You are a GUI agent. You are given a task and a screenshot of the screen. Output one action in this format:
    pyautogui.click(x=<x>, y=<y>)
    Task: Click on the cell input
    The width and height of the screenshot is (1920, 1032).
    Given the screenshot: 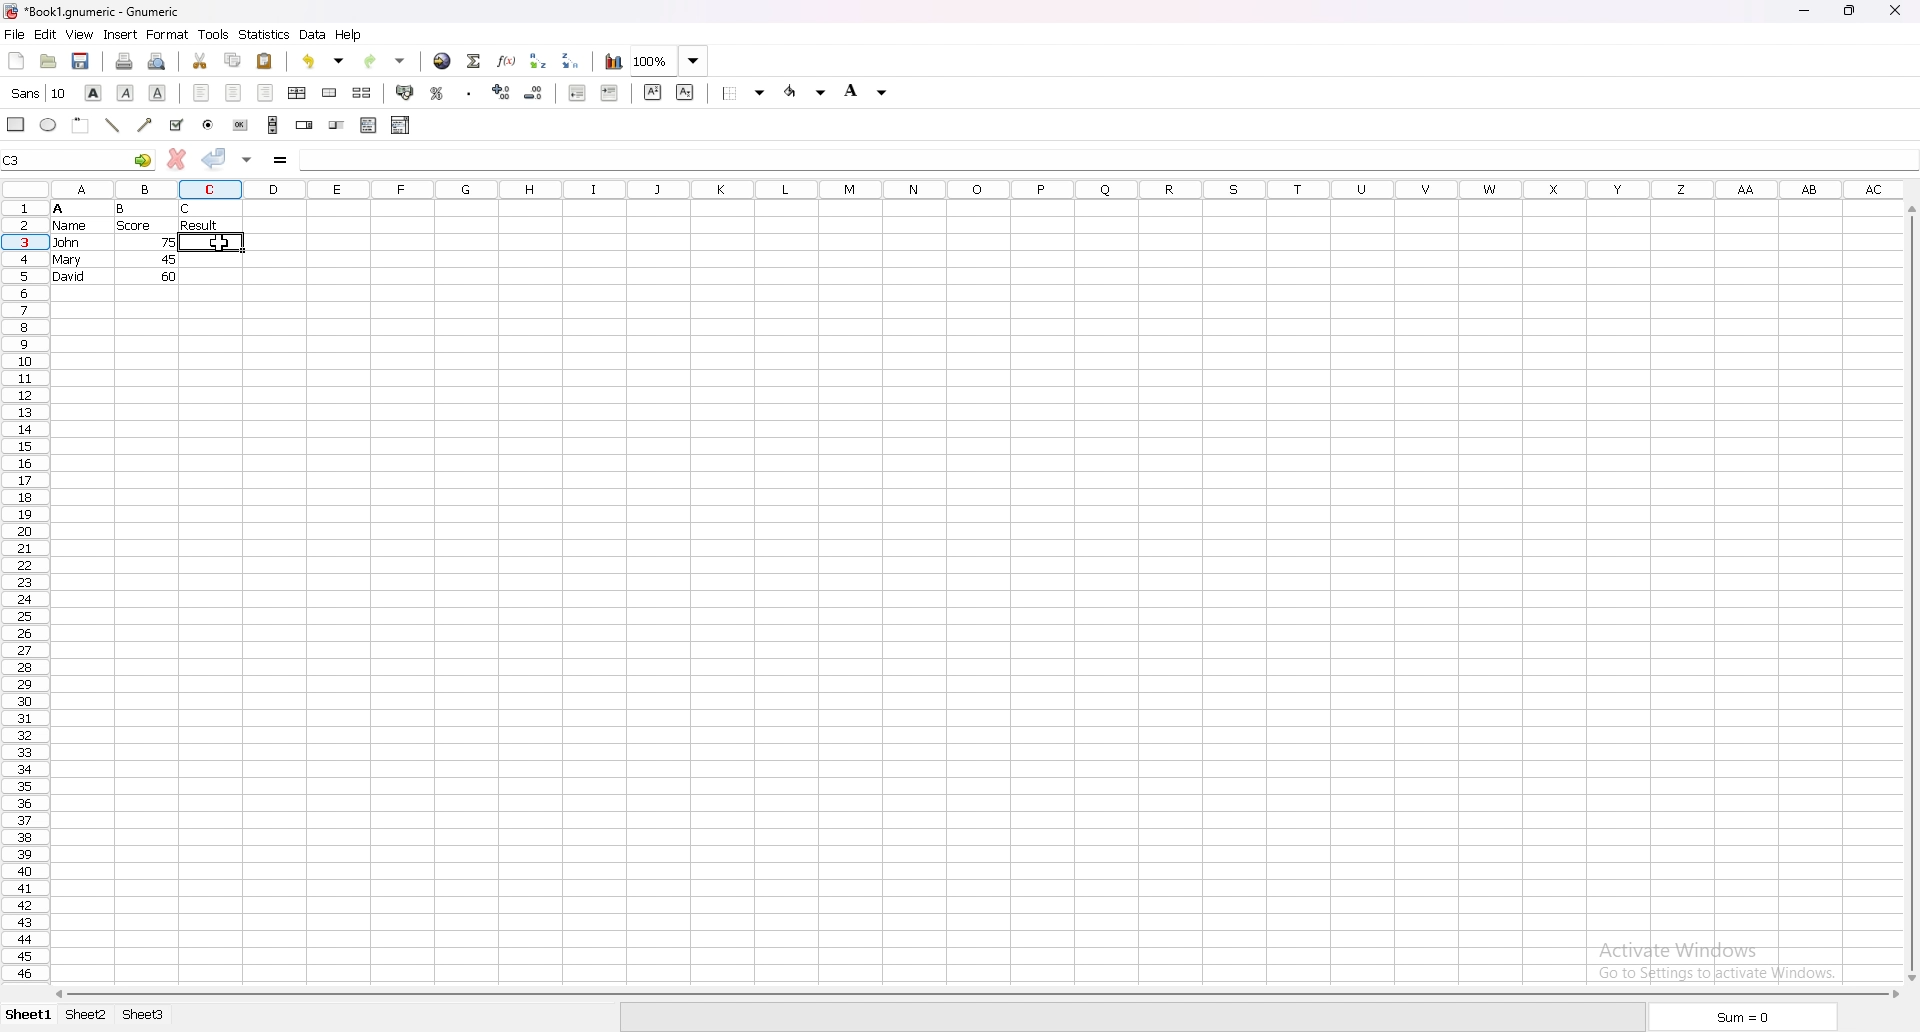 What is the action you would take?
    pyautogui.click(x=1107, y=159)
    